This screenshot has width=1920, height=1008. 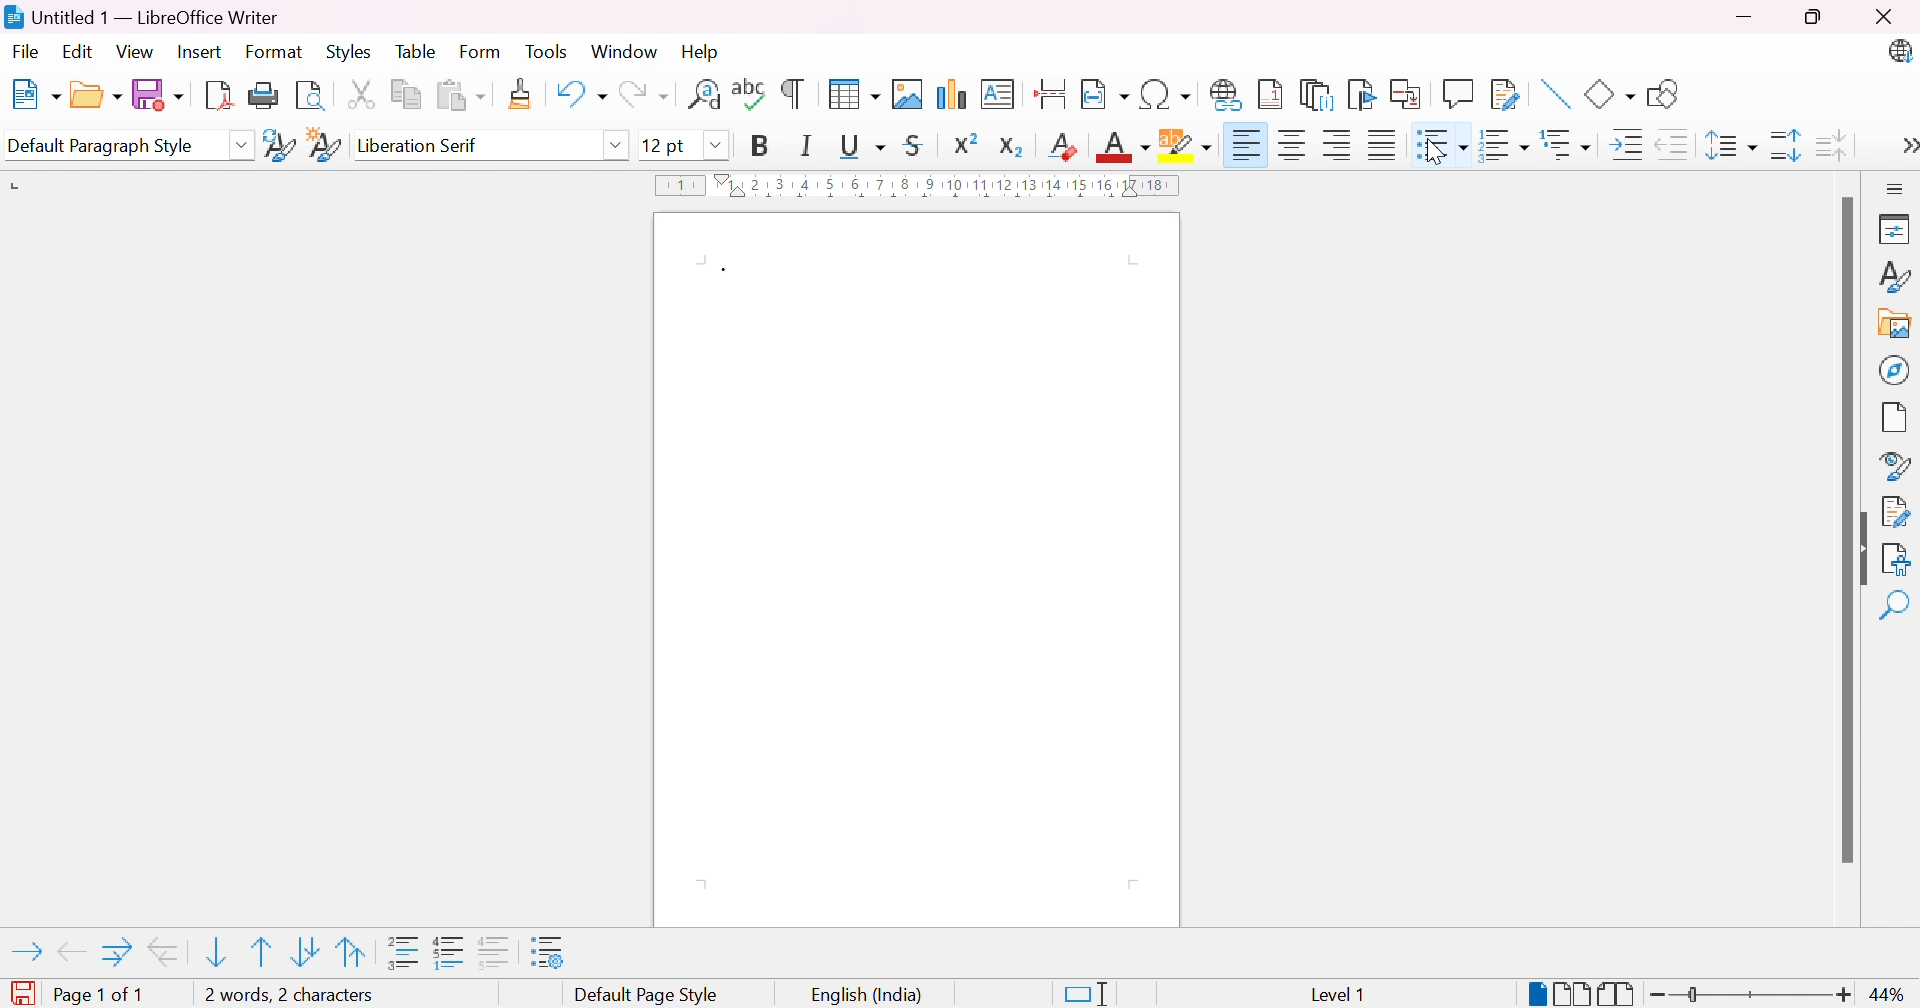 I want to click on Select outline format, so click(x=1569, y=145).